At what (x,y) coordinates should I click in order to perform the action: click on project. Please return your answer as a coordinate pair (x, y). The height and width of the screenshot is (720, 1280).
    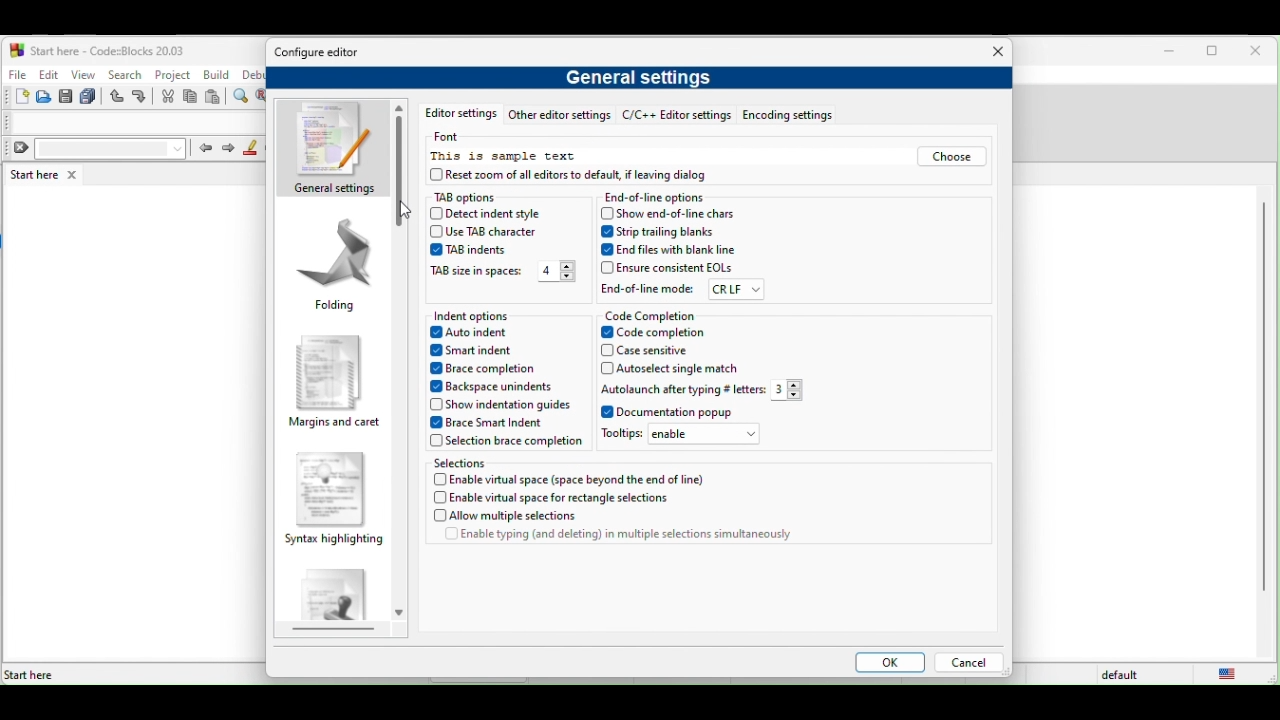
    Looking at the image, I should click on (173, 73).